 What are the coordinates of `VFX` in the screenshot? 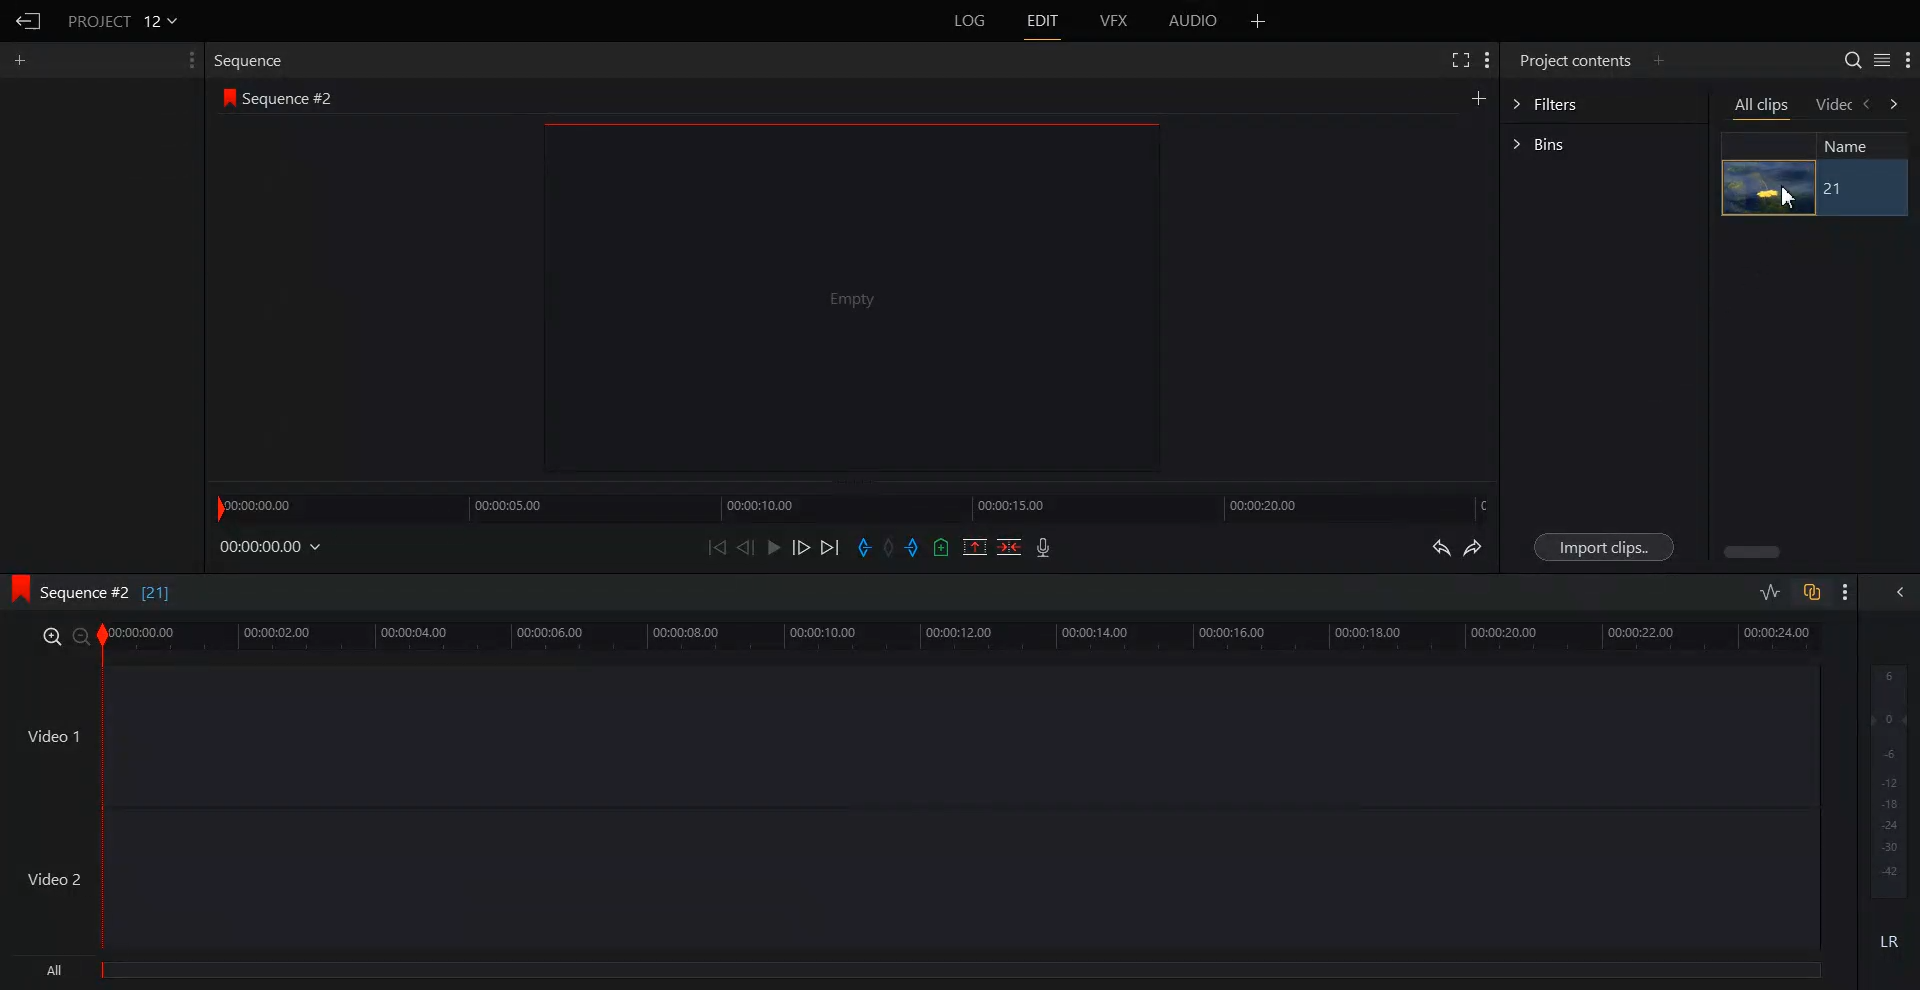 It's located at (1116, 21).